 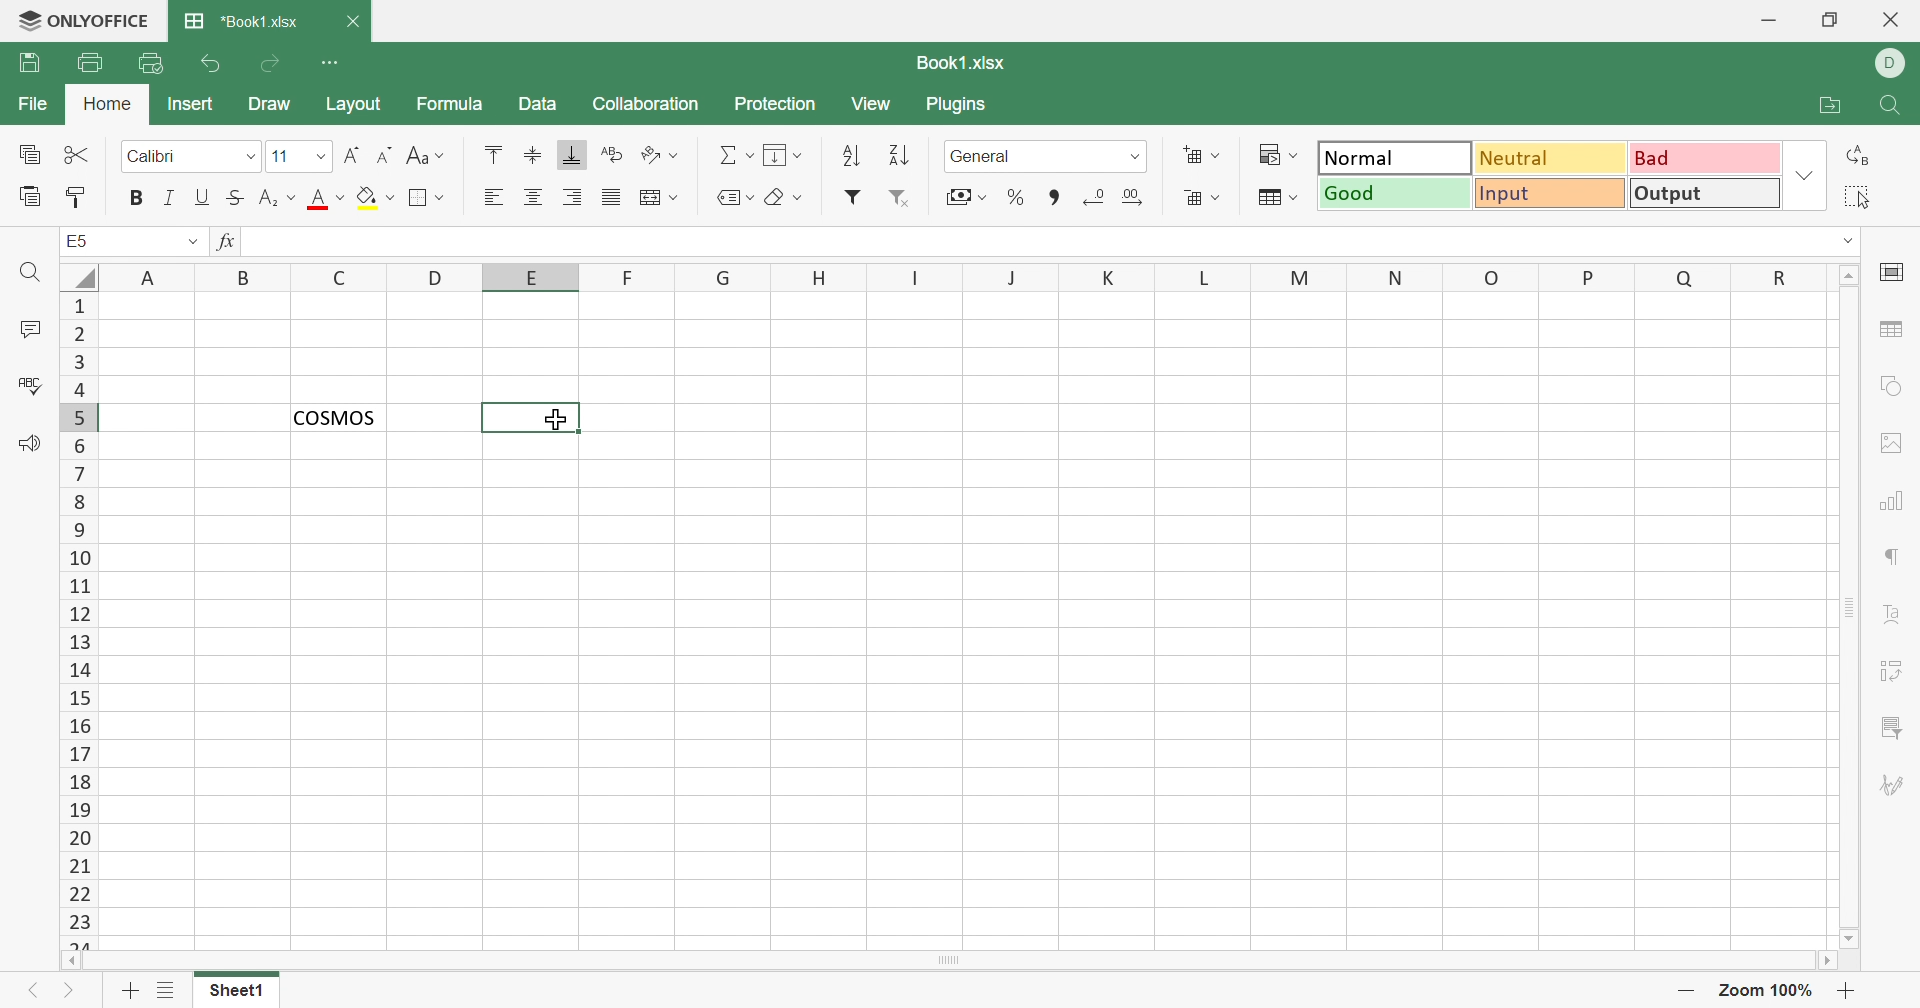 I want to click on Font color, so click(x=327, y=198).